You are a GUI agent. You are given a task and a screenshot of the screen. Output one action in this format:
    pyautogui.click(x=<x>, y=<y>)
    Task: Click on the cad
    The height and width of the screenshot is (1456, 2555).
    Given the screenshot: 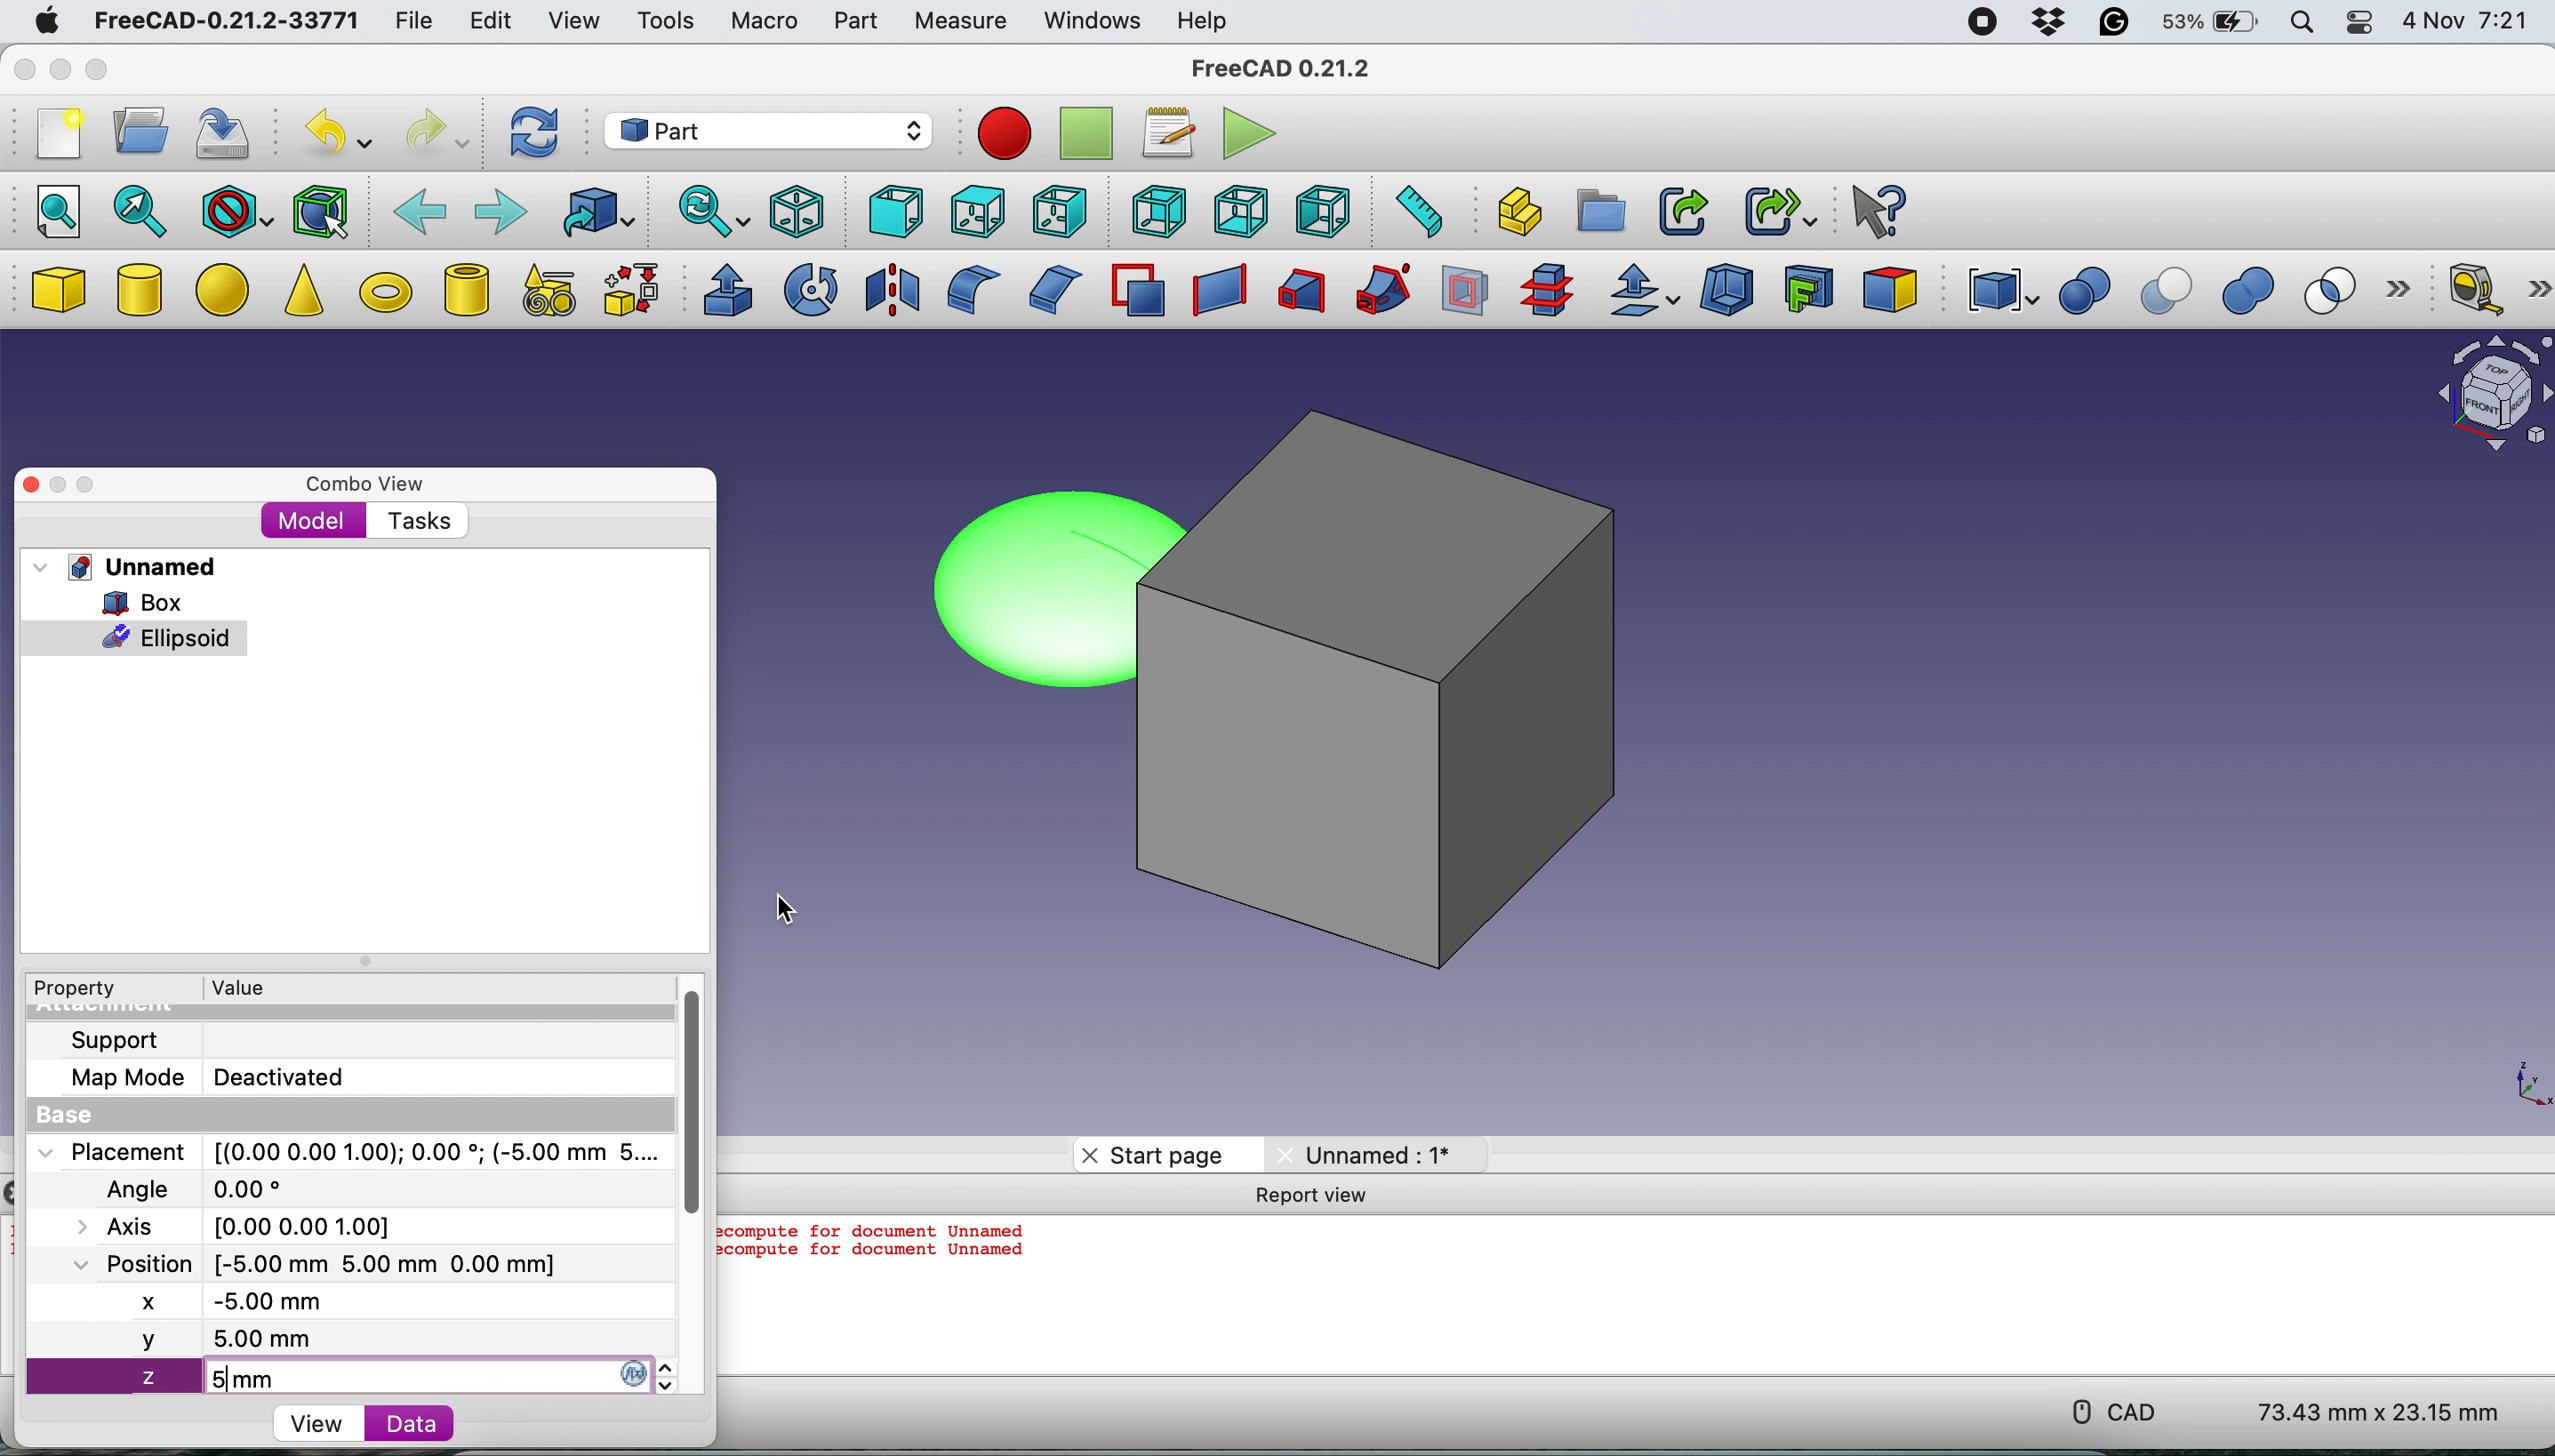 What is the action you would take?
    pyautogui.click(x=2106, y=1412)
    